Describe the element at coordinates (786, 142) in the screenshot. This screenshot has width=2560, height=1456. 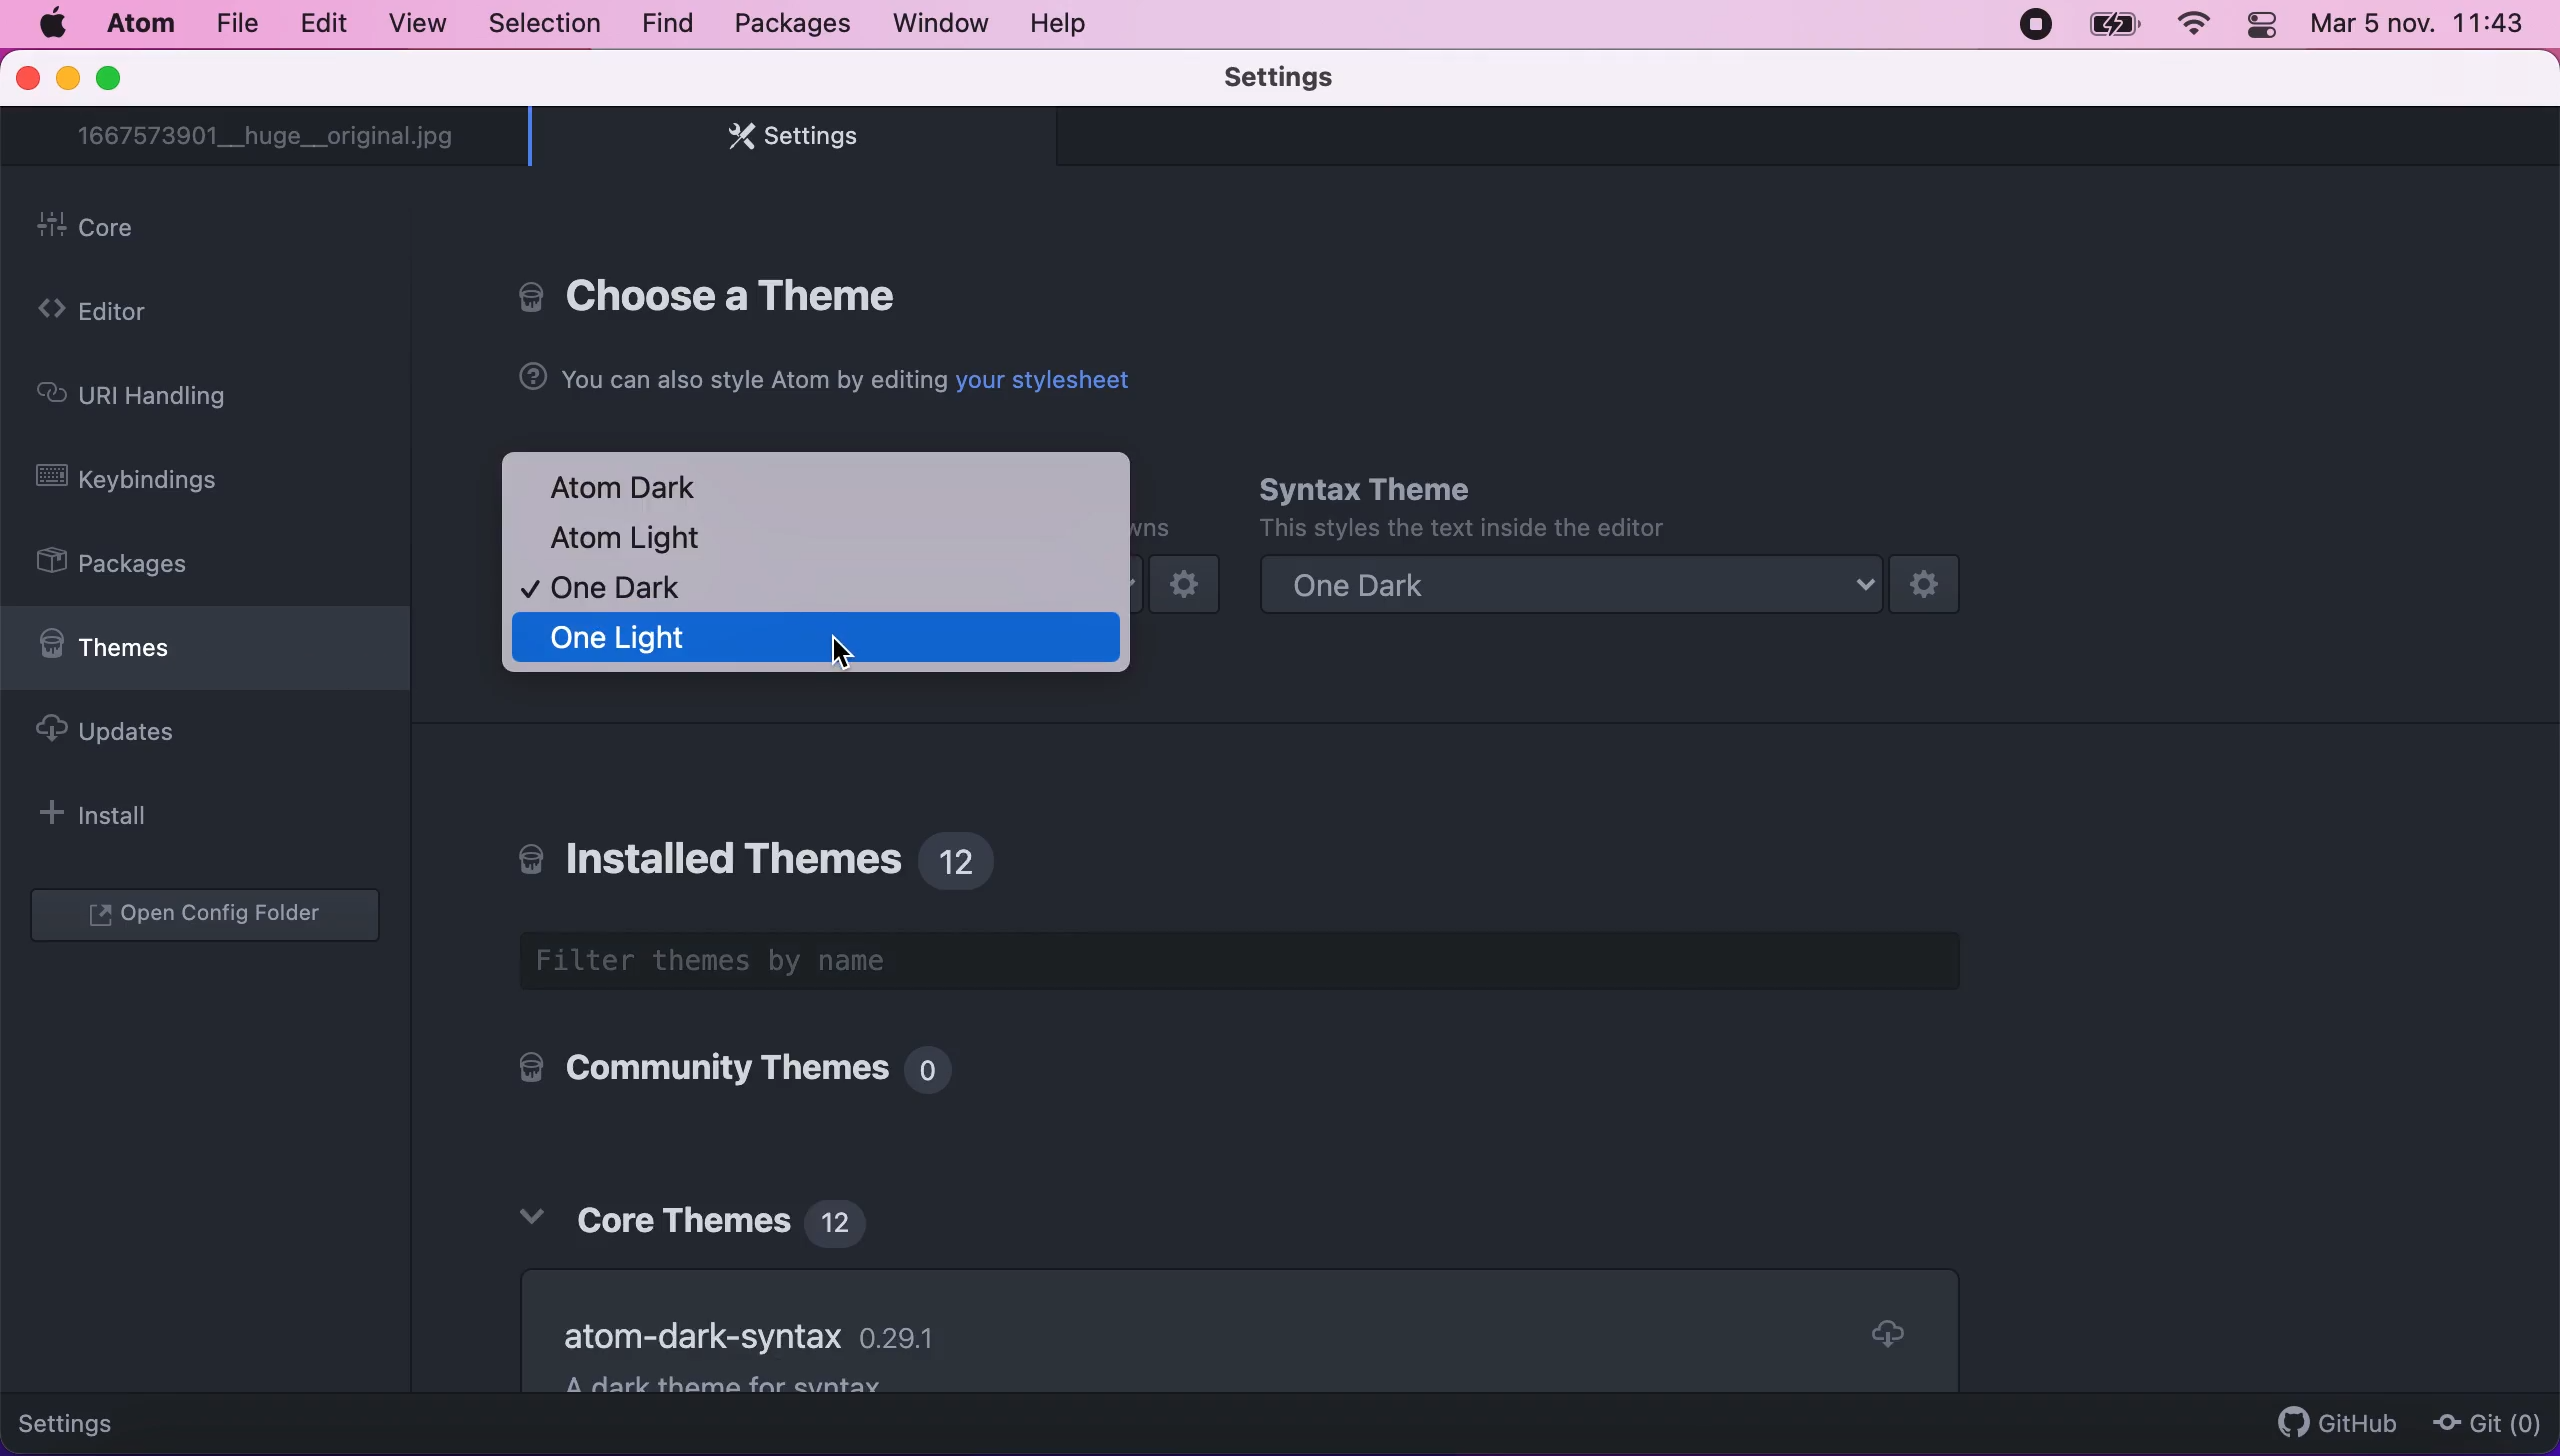
I see `settings` at that location.